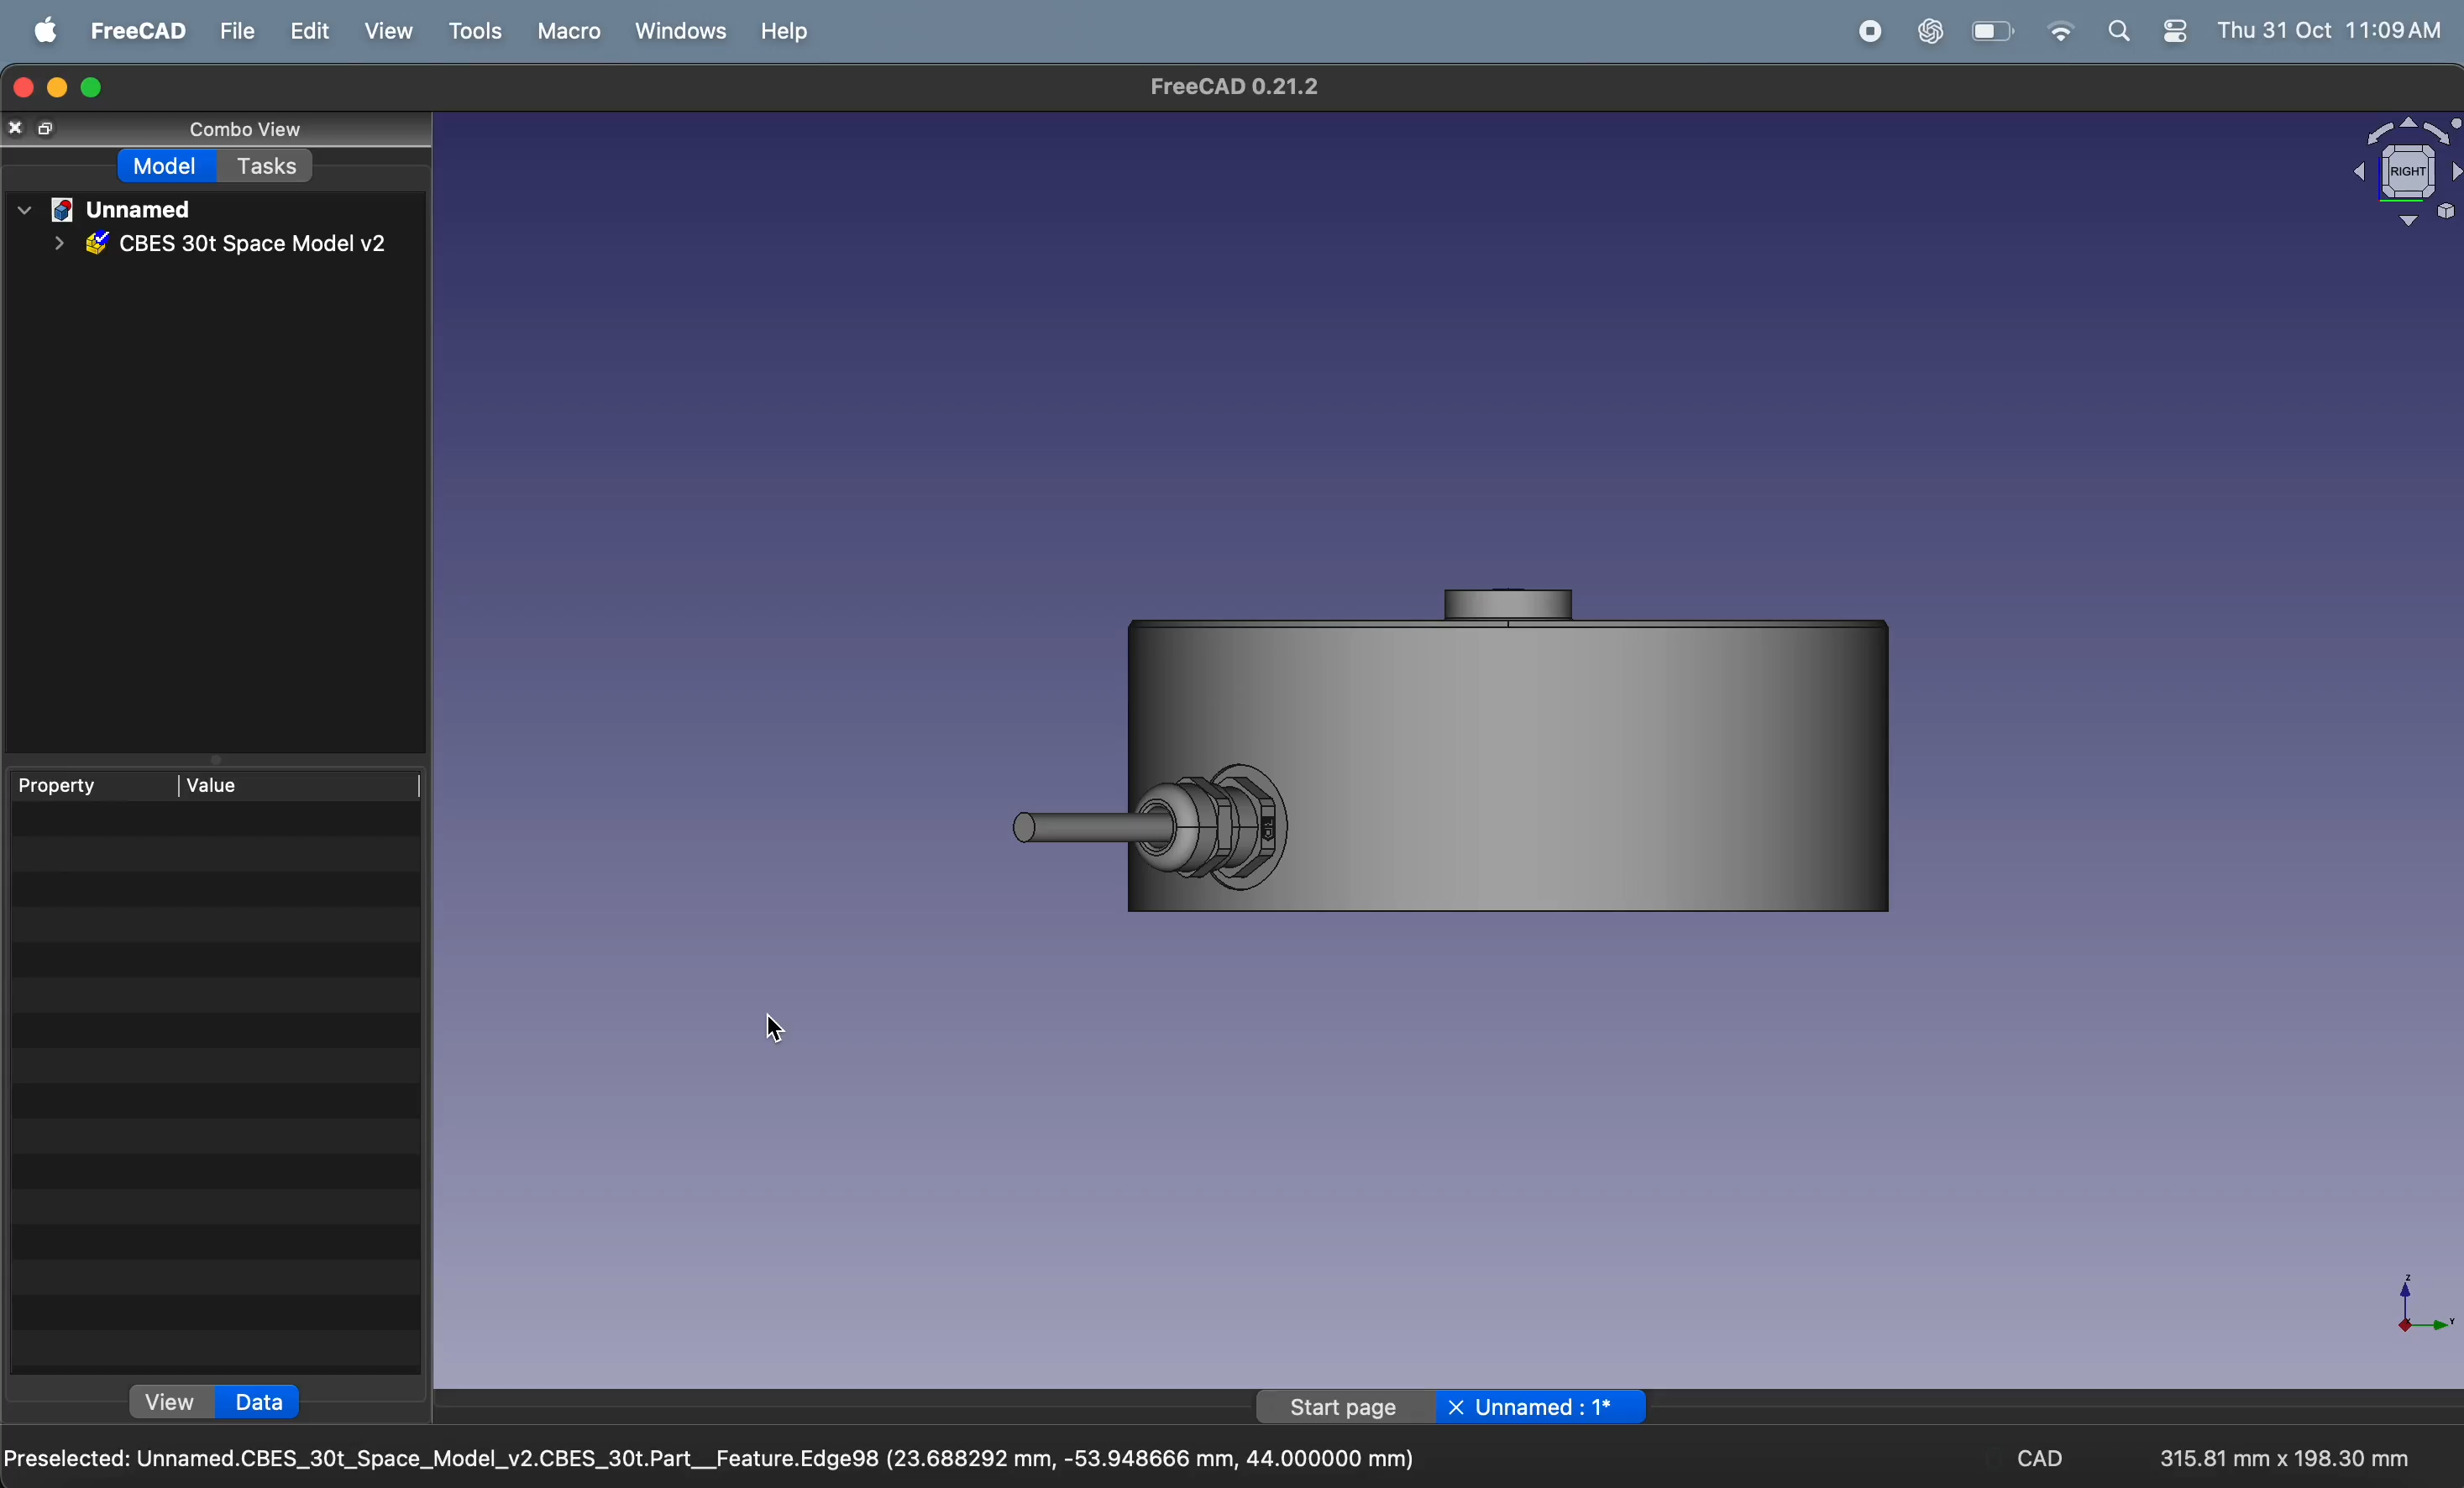 The image size is (2464, 1488). What do you see at coordinates (1551, 1410) in the screenshot?
I see `Unnamed : 1*` at bounding box center [1551, 1410].